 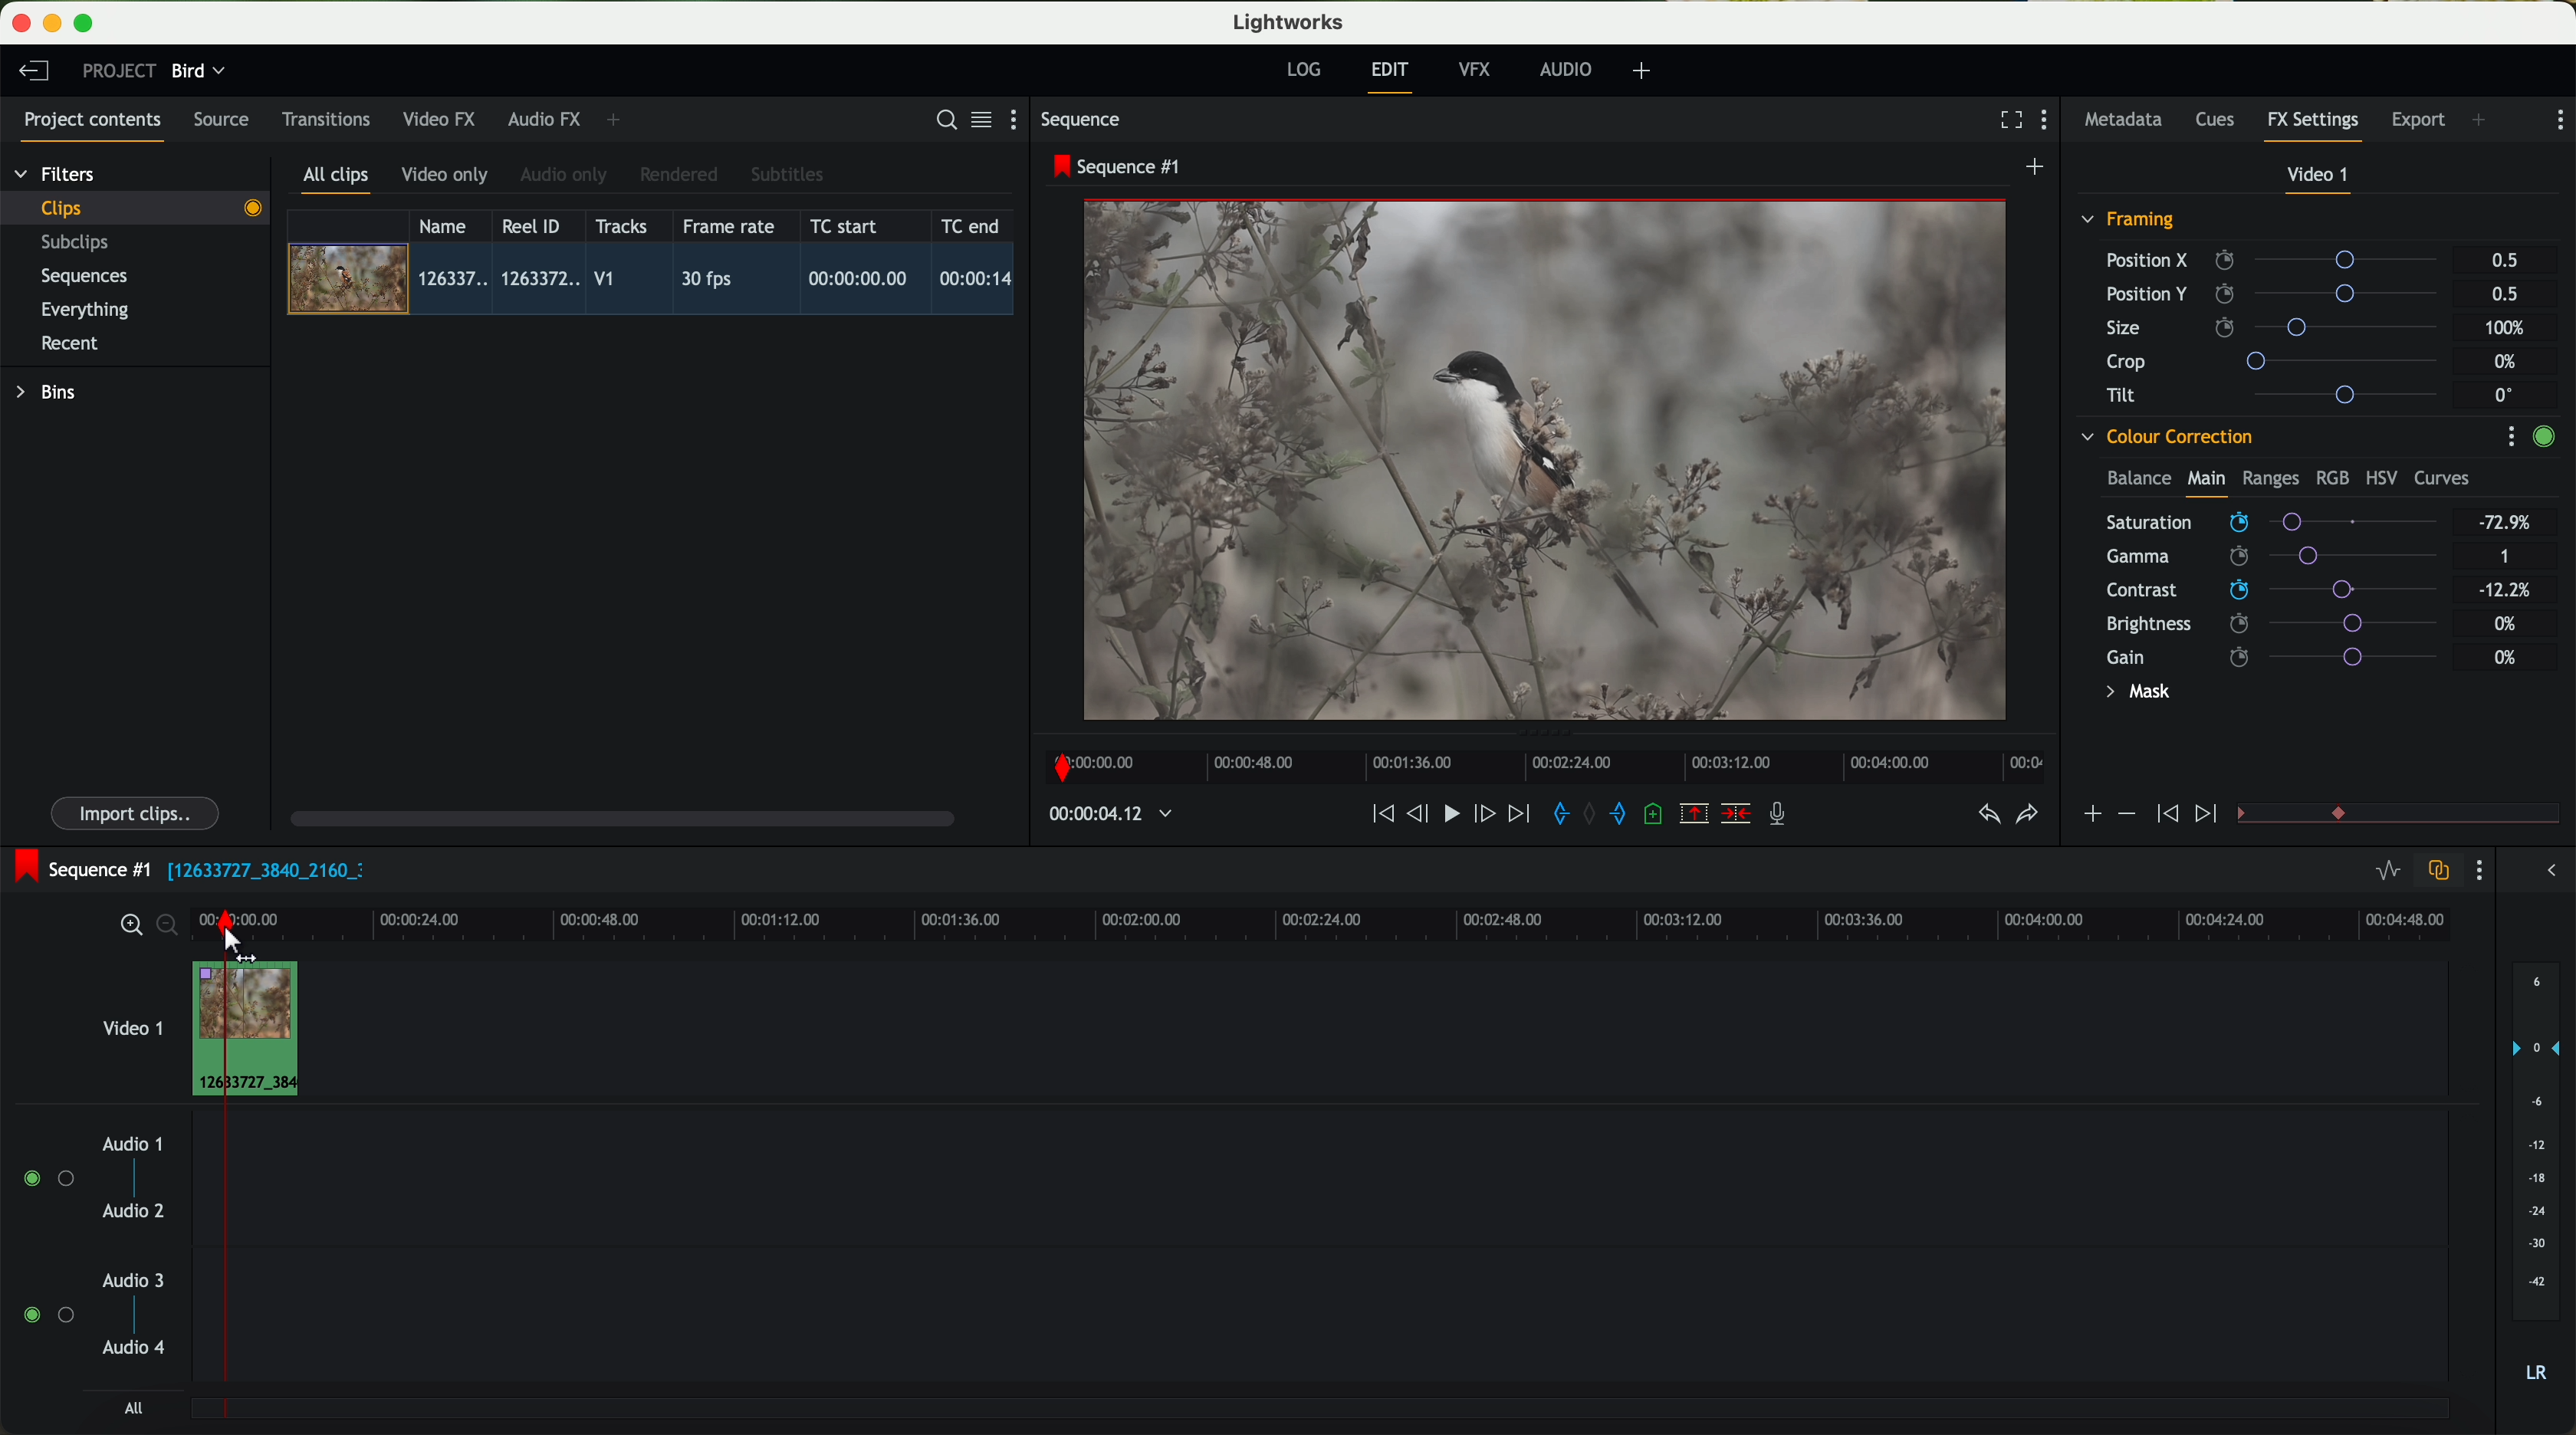 I want to click on video FX, so click(x=444, y=119).